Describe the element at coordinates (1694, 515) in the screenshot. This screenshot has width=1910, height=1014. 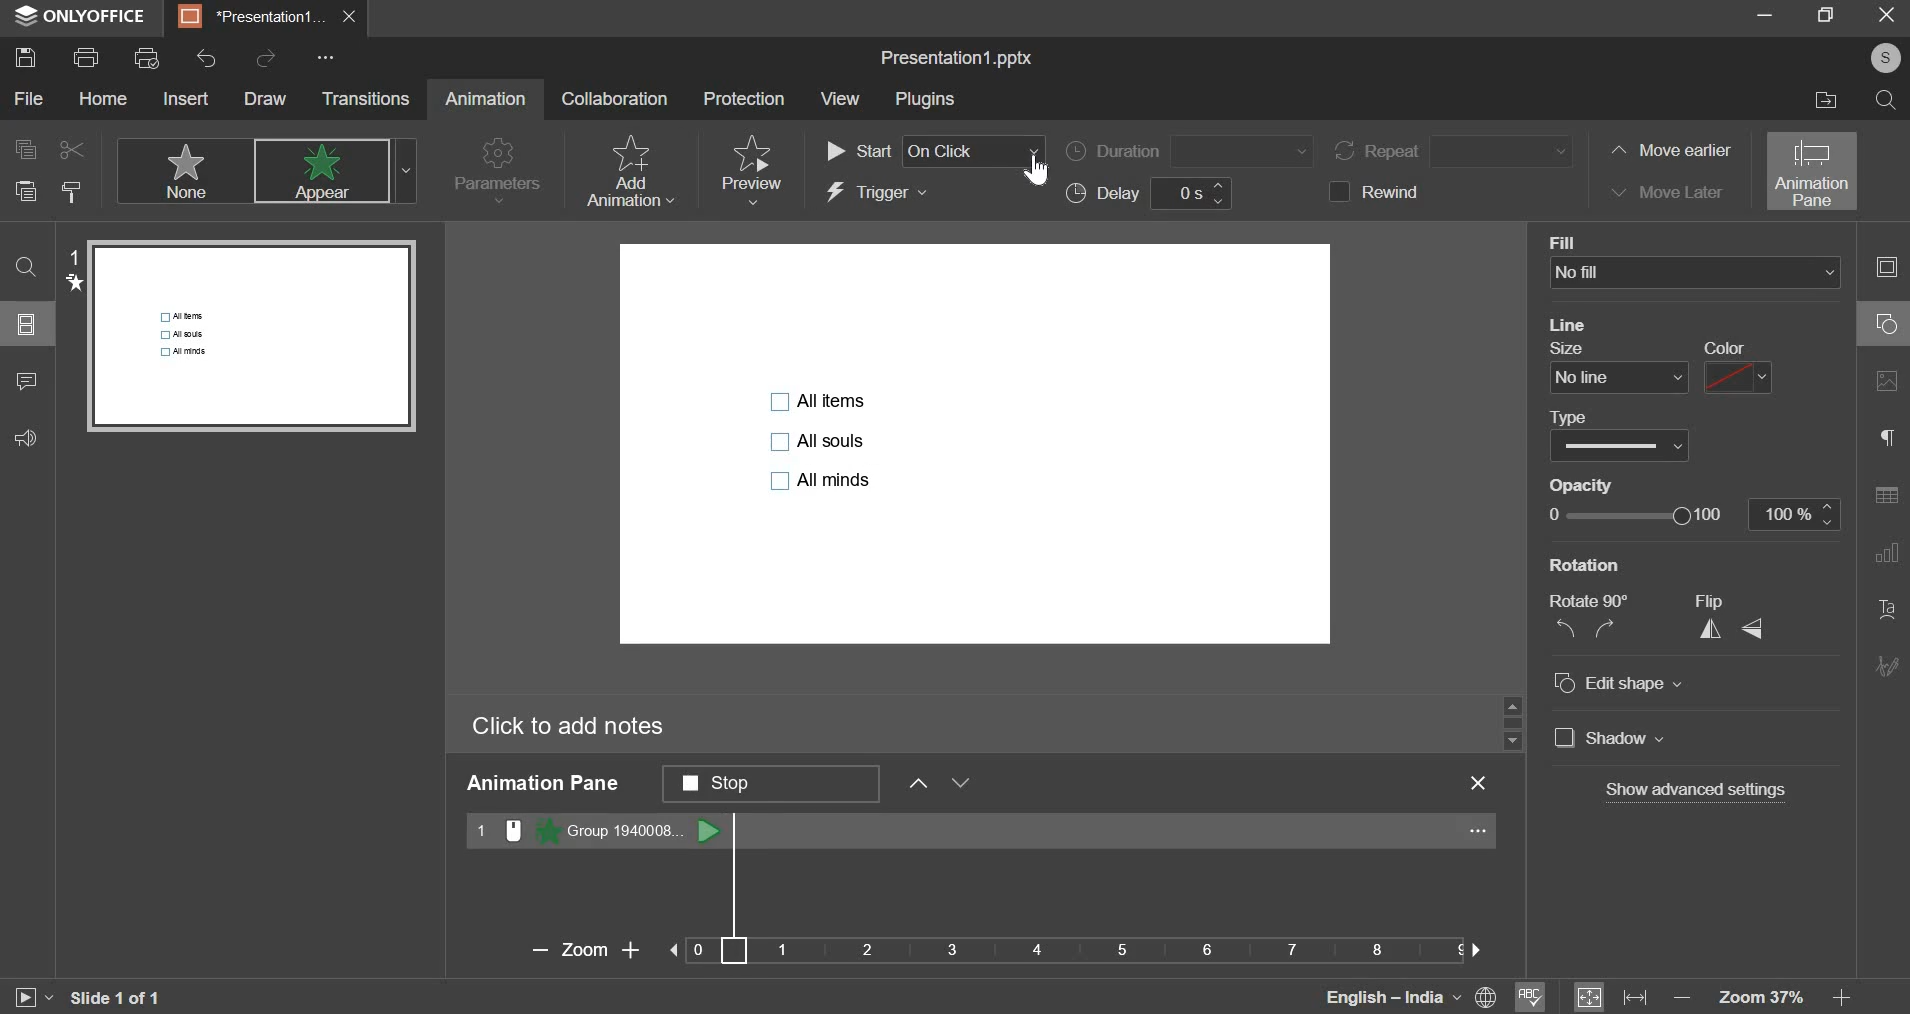
I see `opacity` at that location.